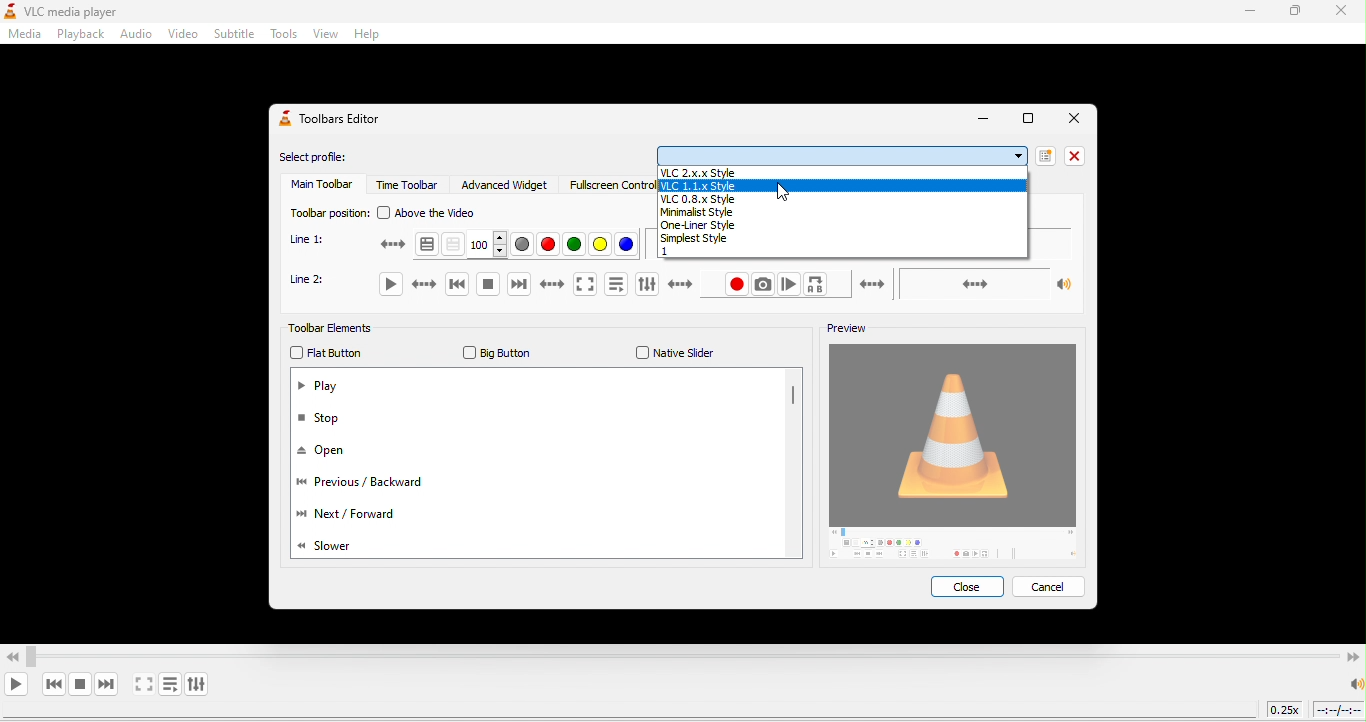 The height and width of the screenshot is (722, 1366). What do you see at coordinates (958, 454) in the screenshot?
I see `image` at bounding box center [958, 454].